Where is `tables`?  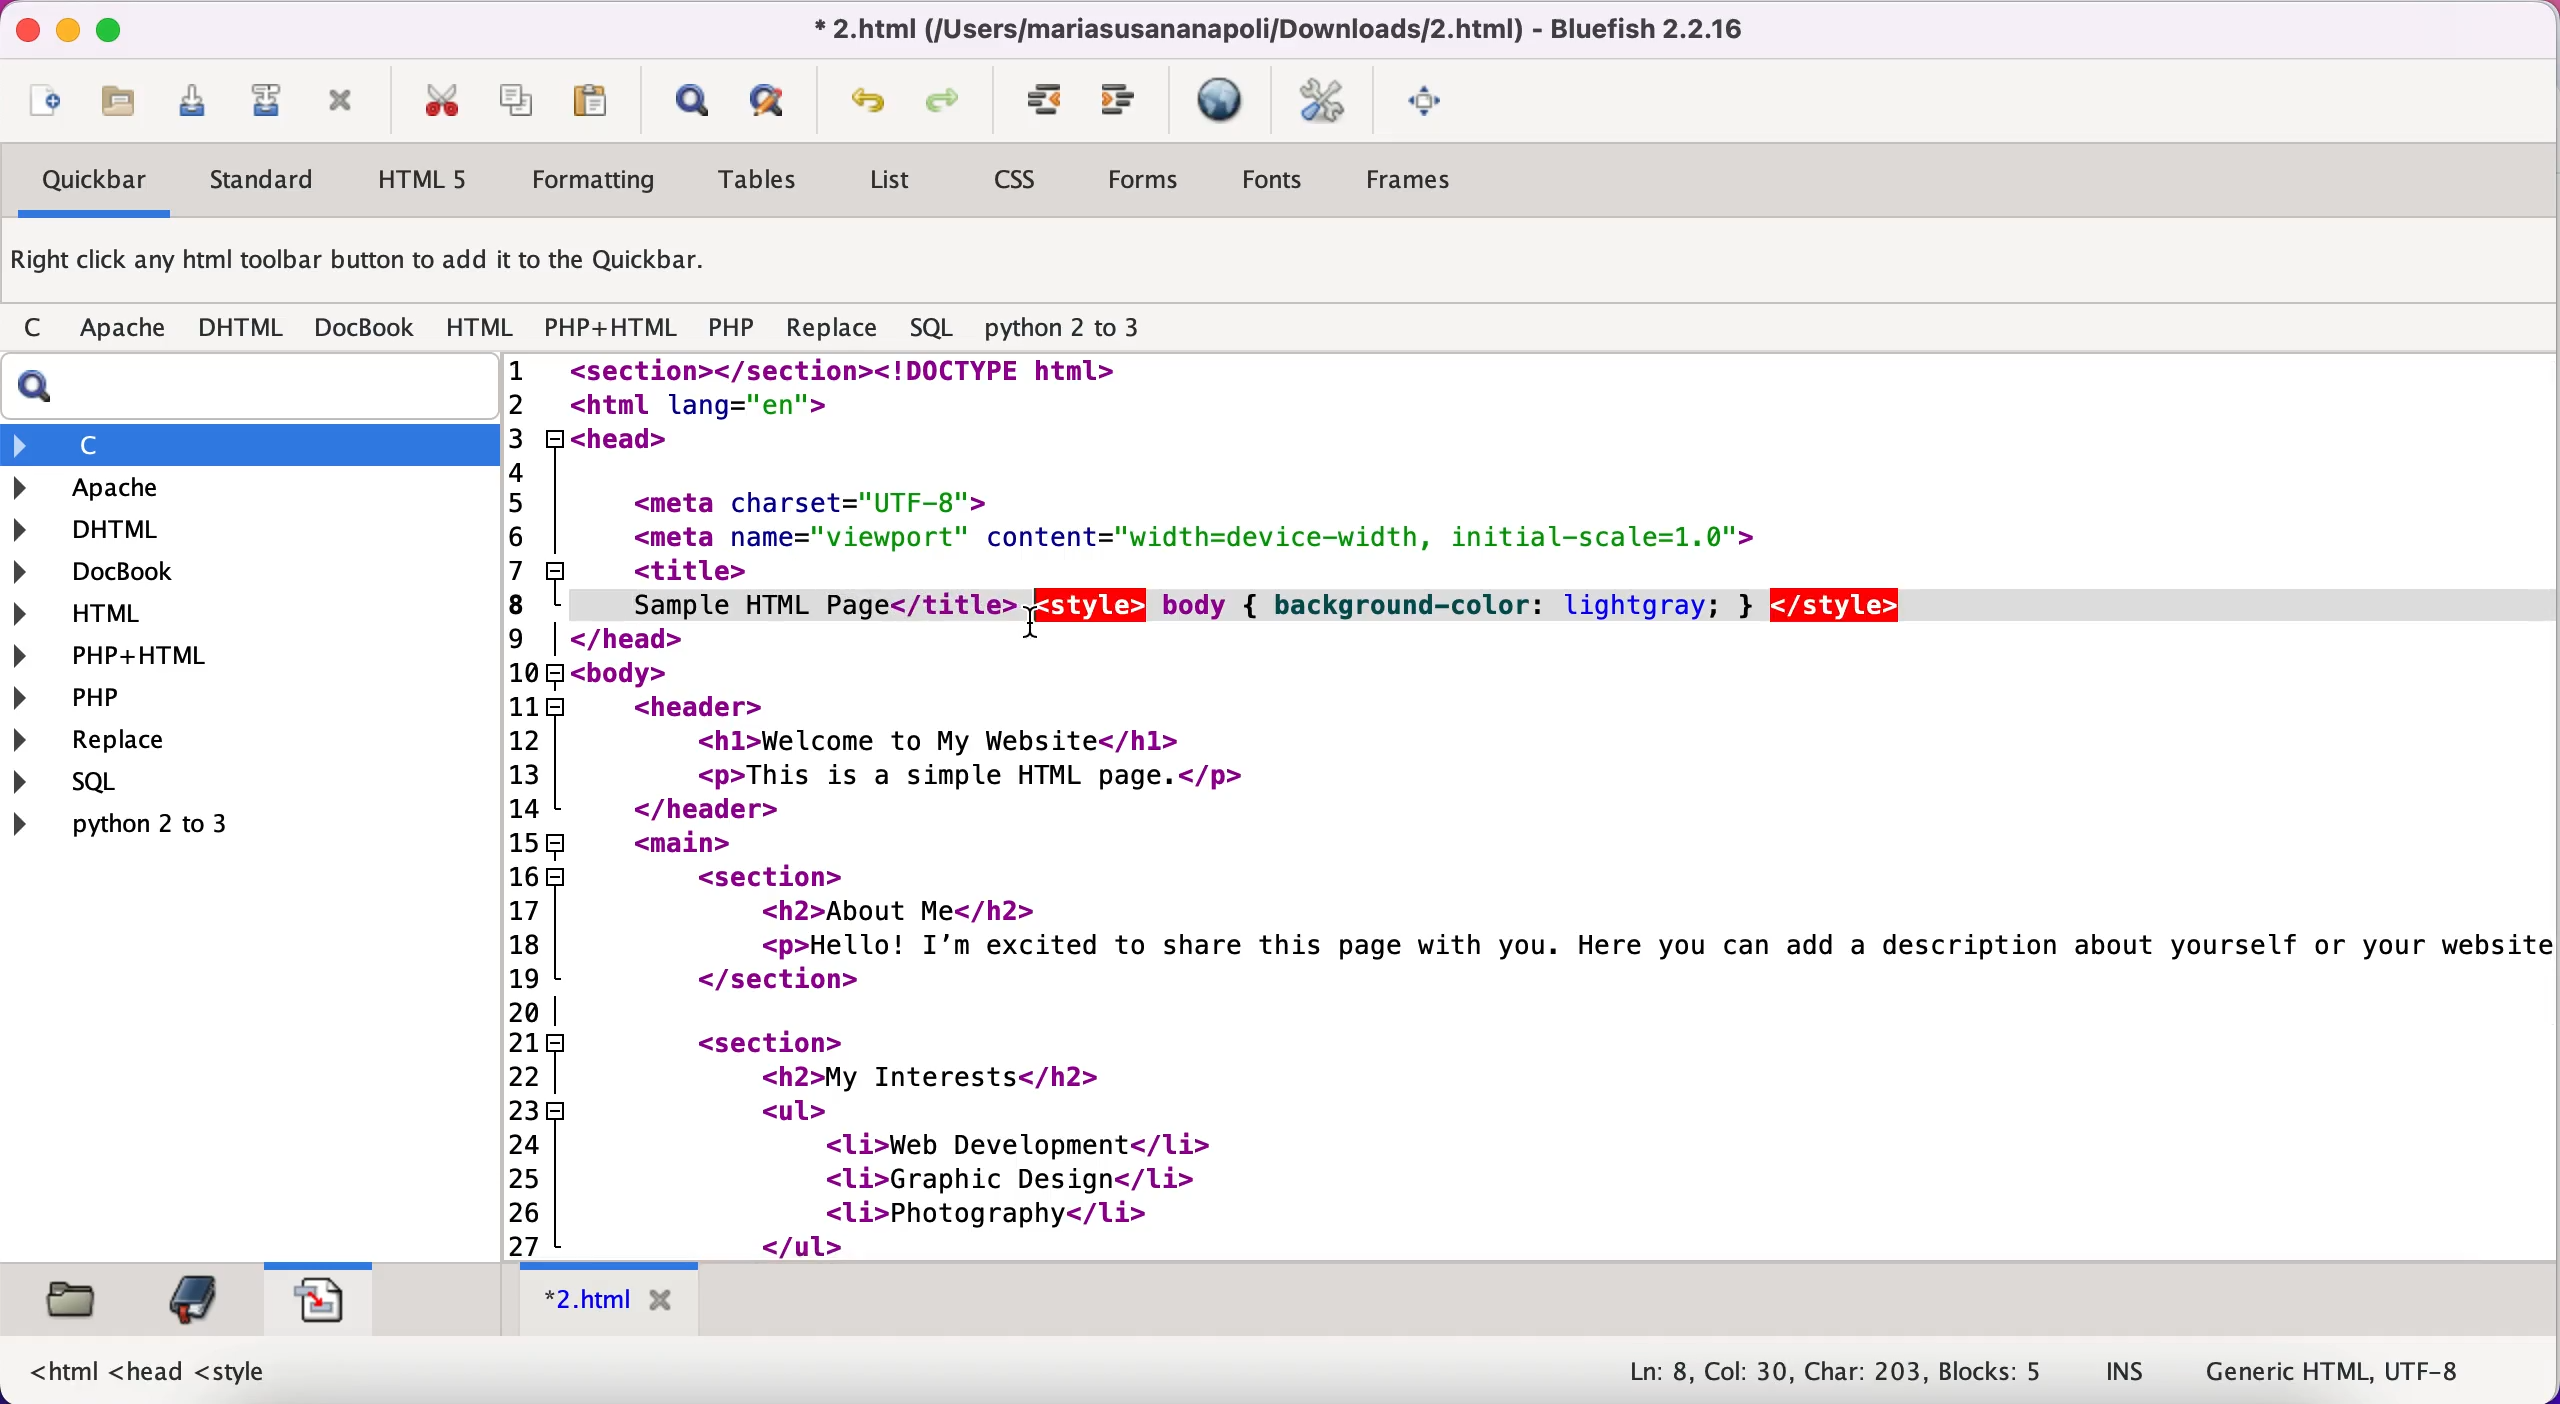
tables is located at coordinates (766, 181).